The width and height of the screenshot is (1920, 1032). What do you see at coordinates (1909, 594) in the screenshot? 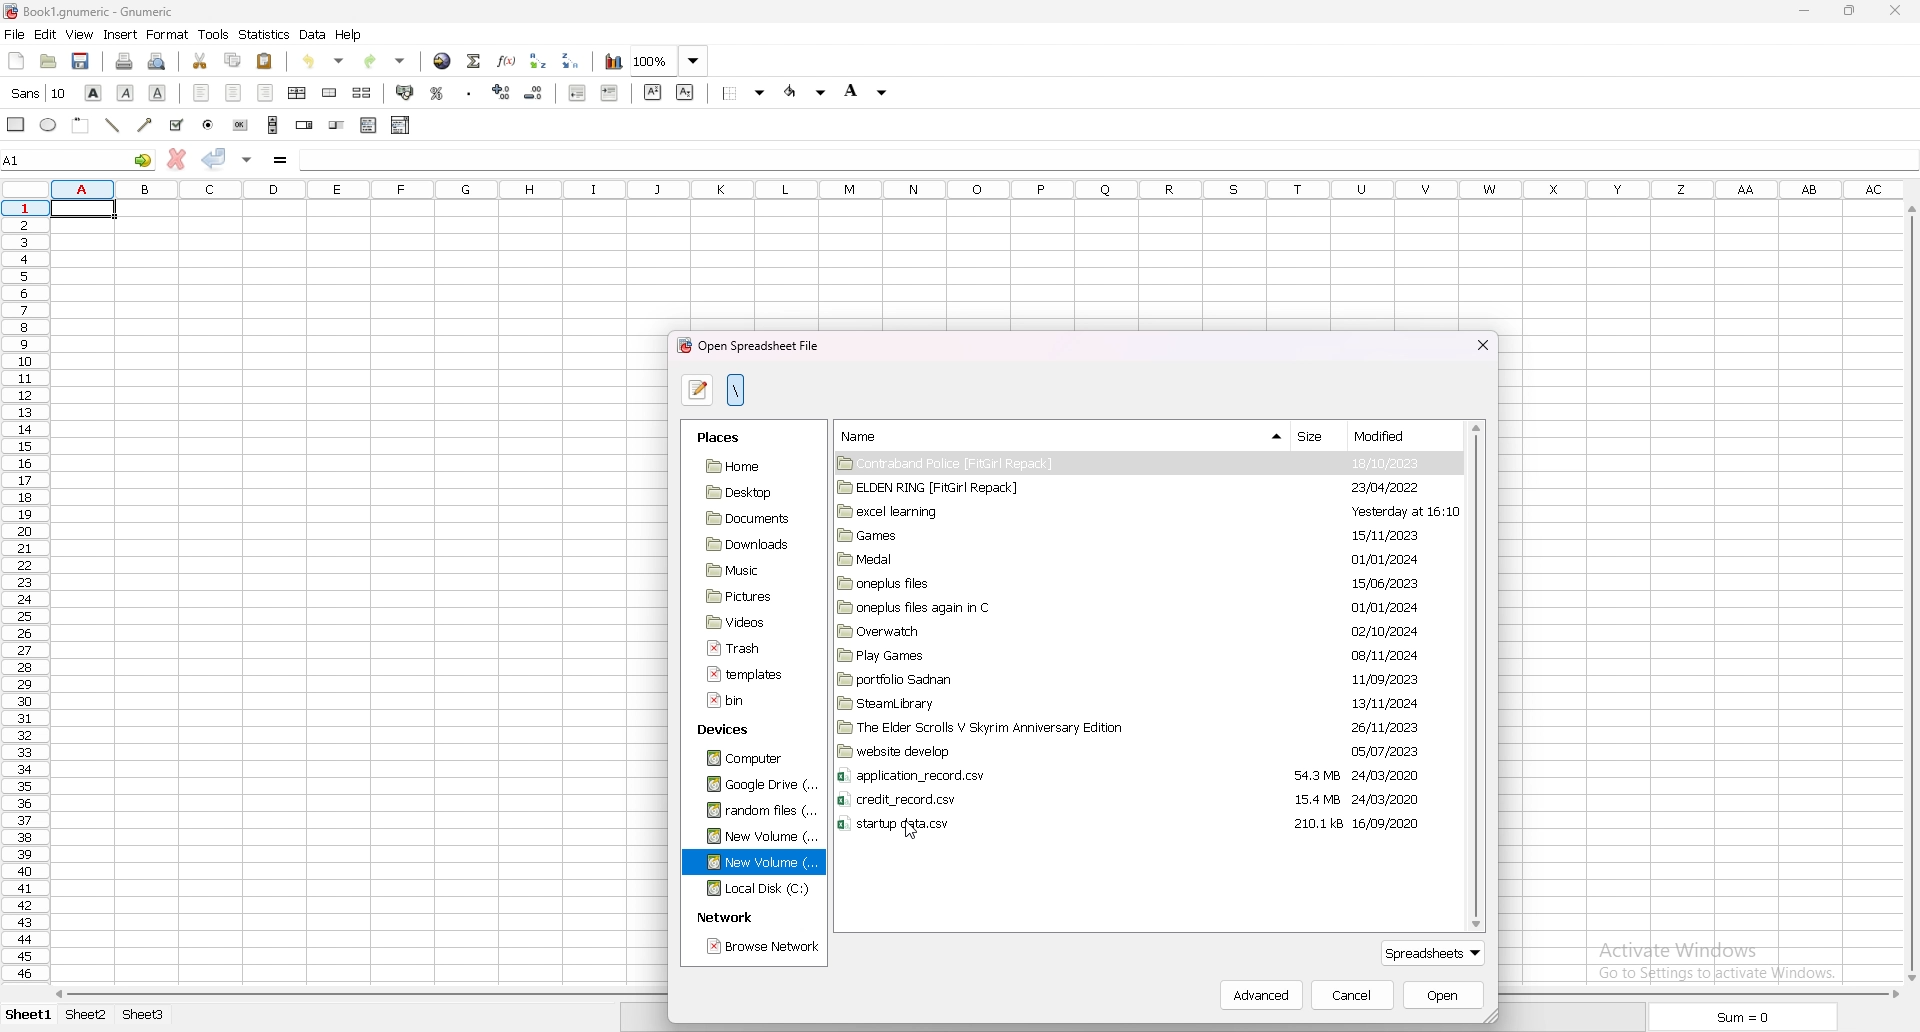
I see `scroll bar` at bounding box center [1909, 594].